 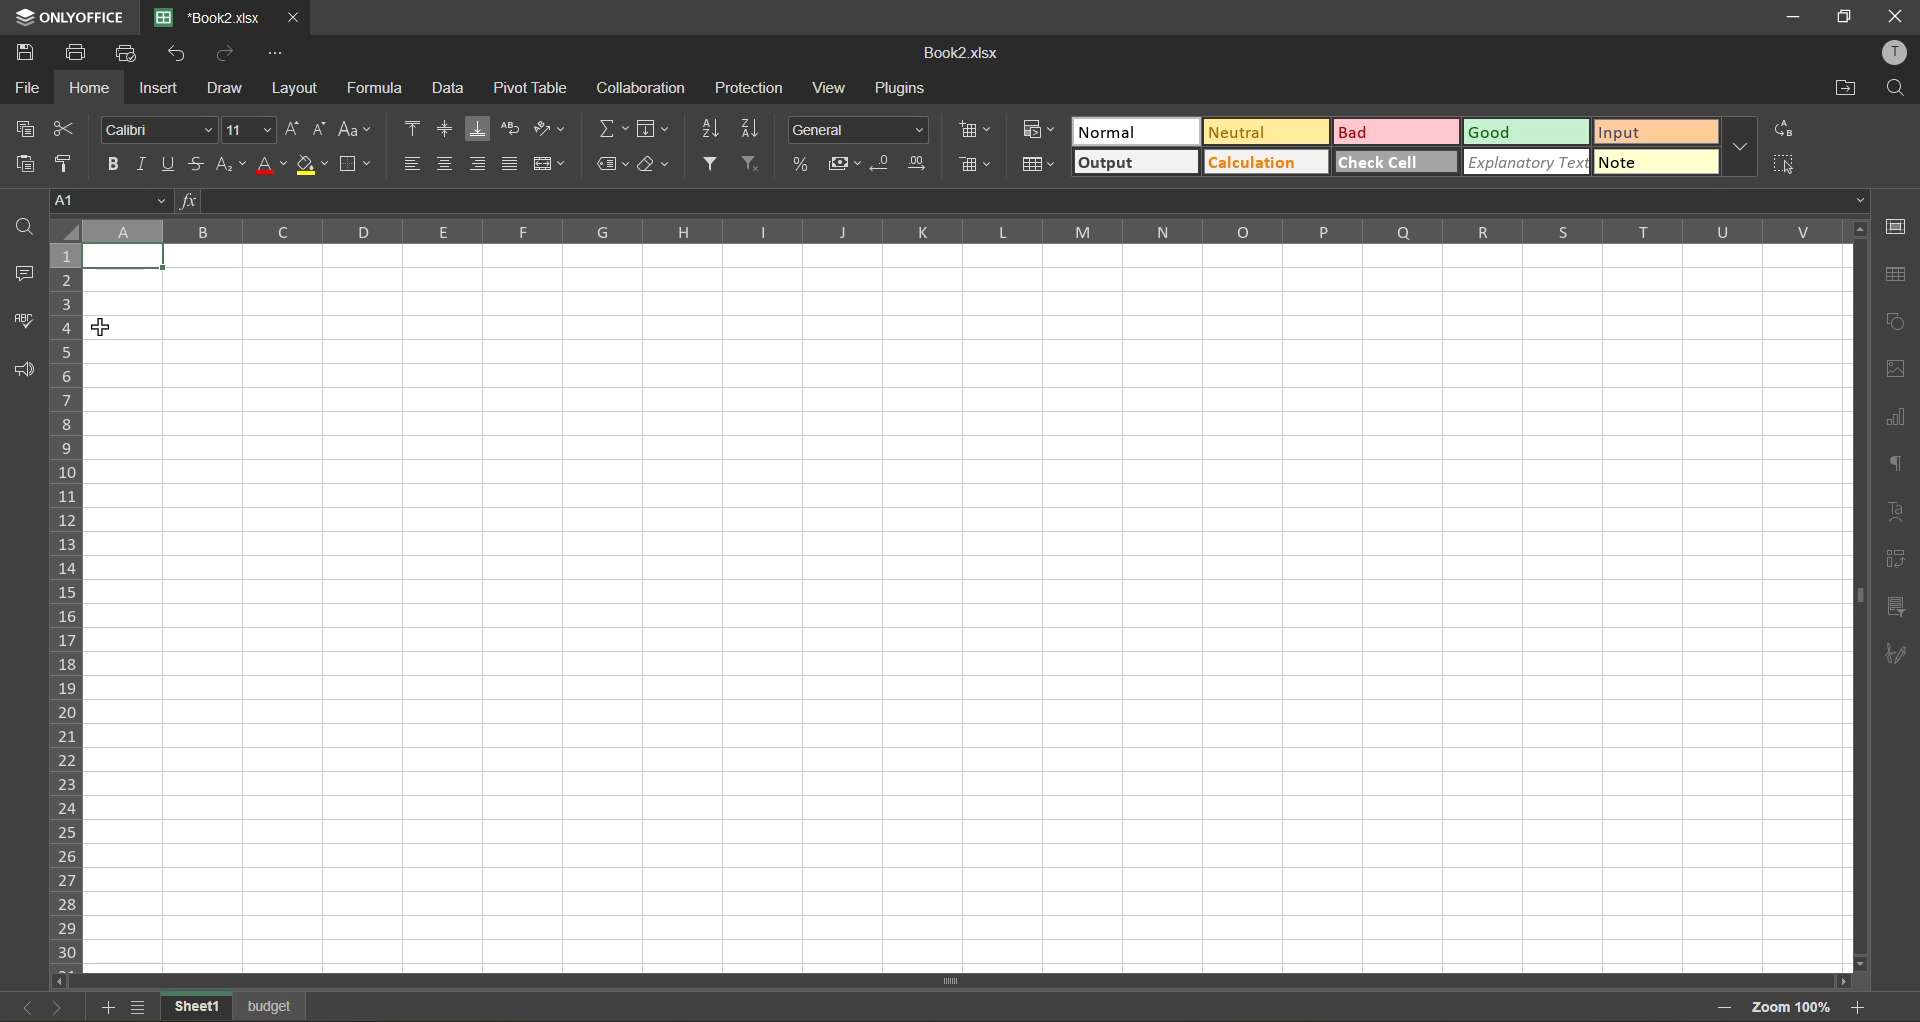 What do you see at coordinates (535, 89) in the screenshot?
I see `pivot table` at bounding box center [535, 89].